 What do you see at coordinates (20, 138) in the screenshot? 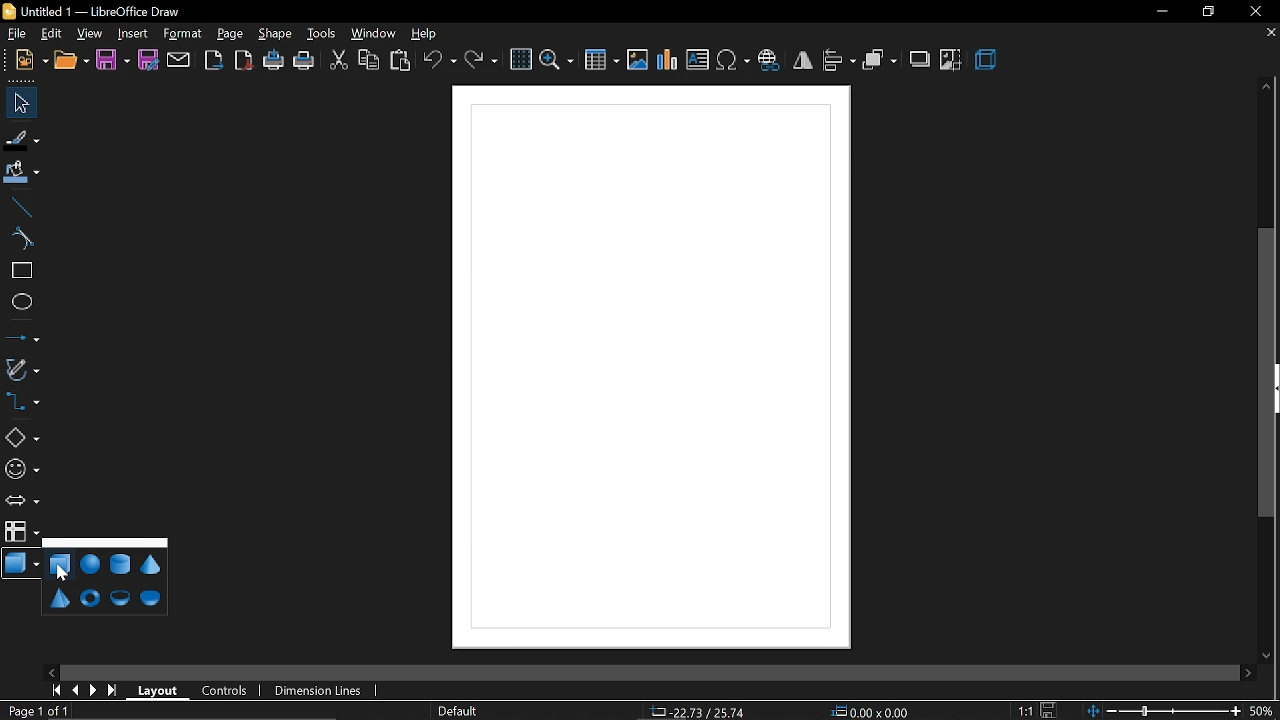
I see `fill line` at bounding box center [20, 138].